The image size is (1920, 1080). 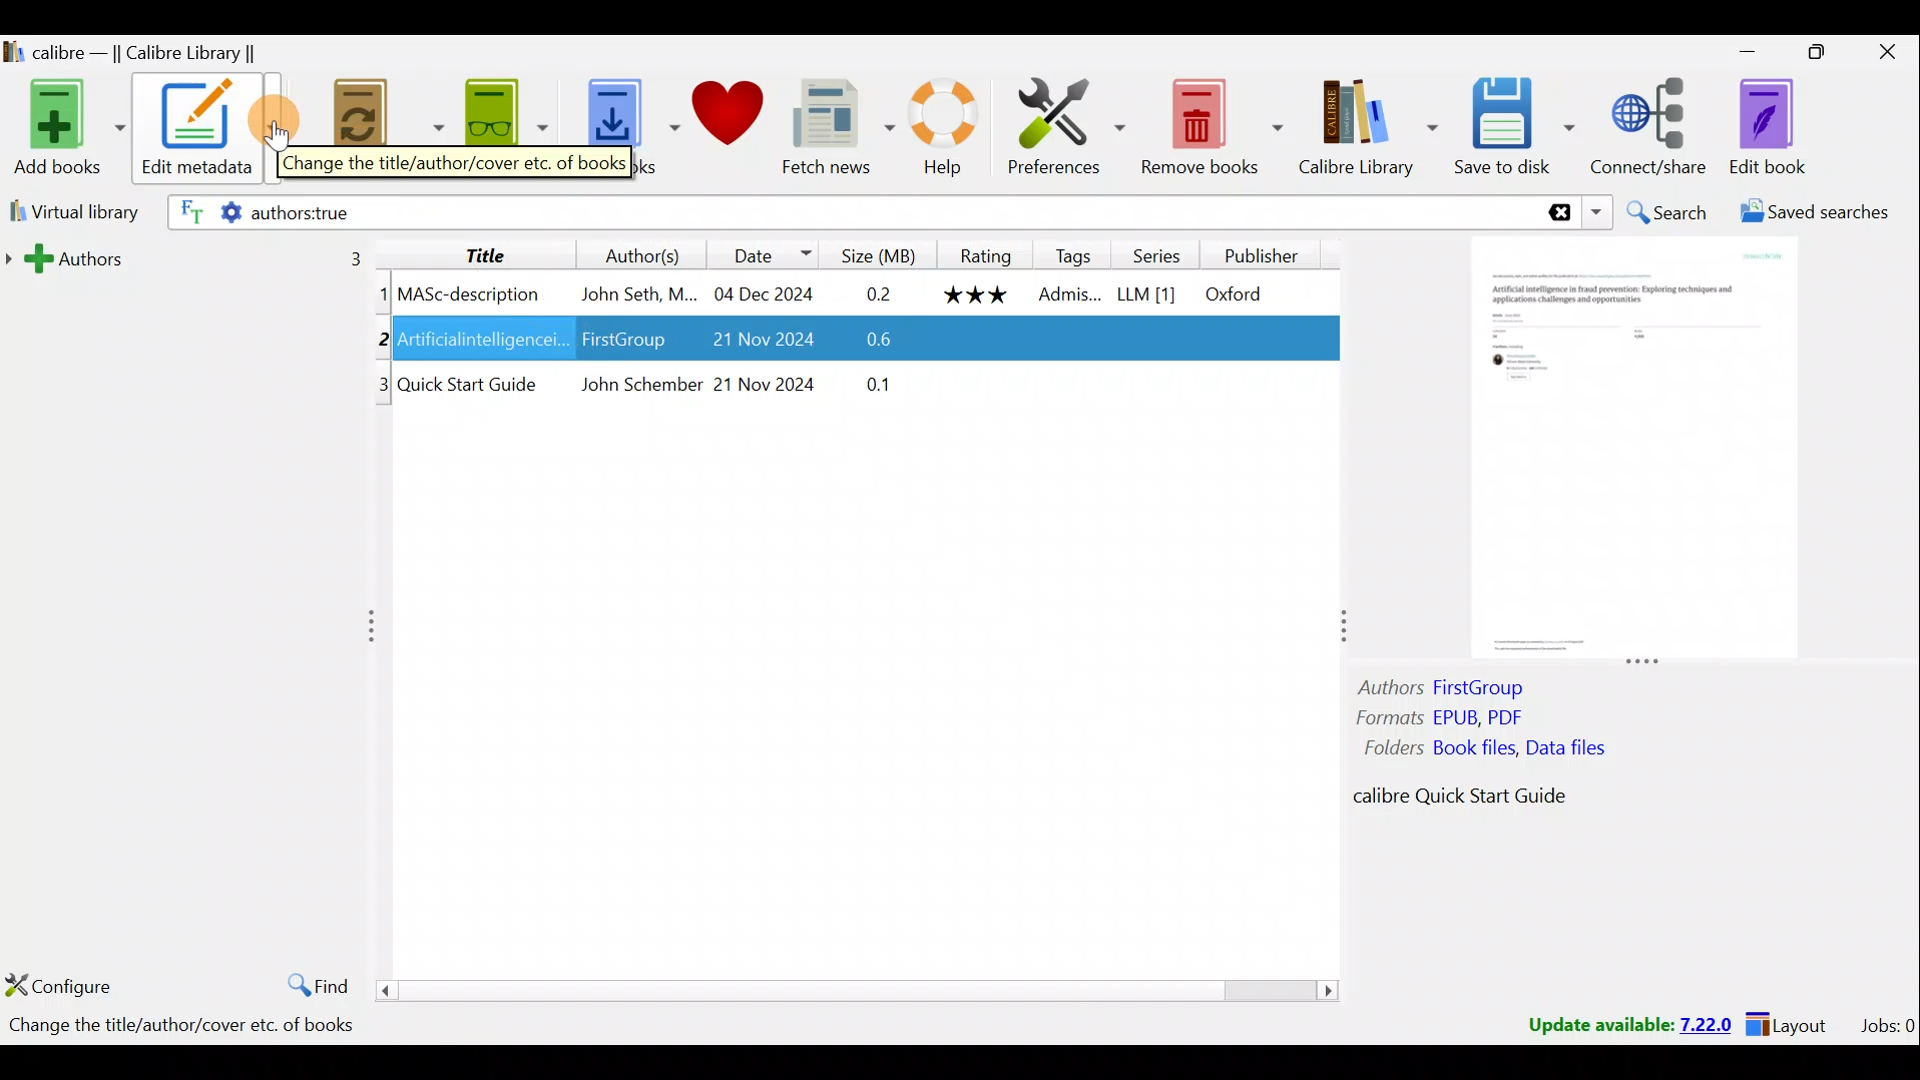 What do you see at coordinates (1166, 254) in the screenshot?
I see `Series` at bounding box center [1166, 254].